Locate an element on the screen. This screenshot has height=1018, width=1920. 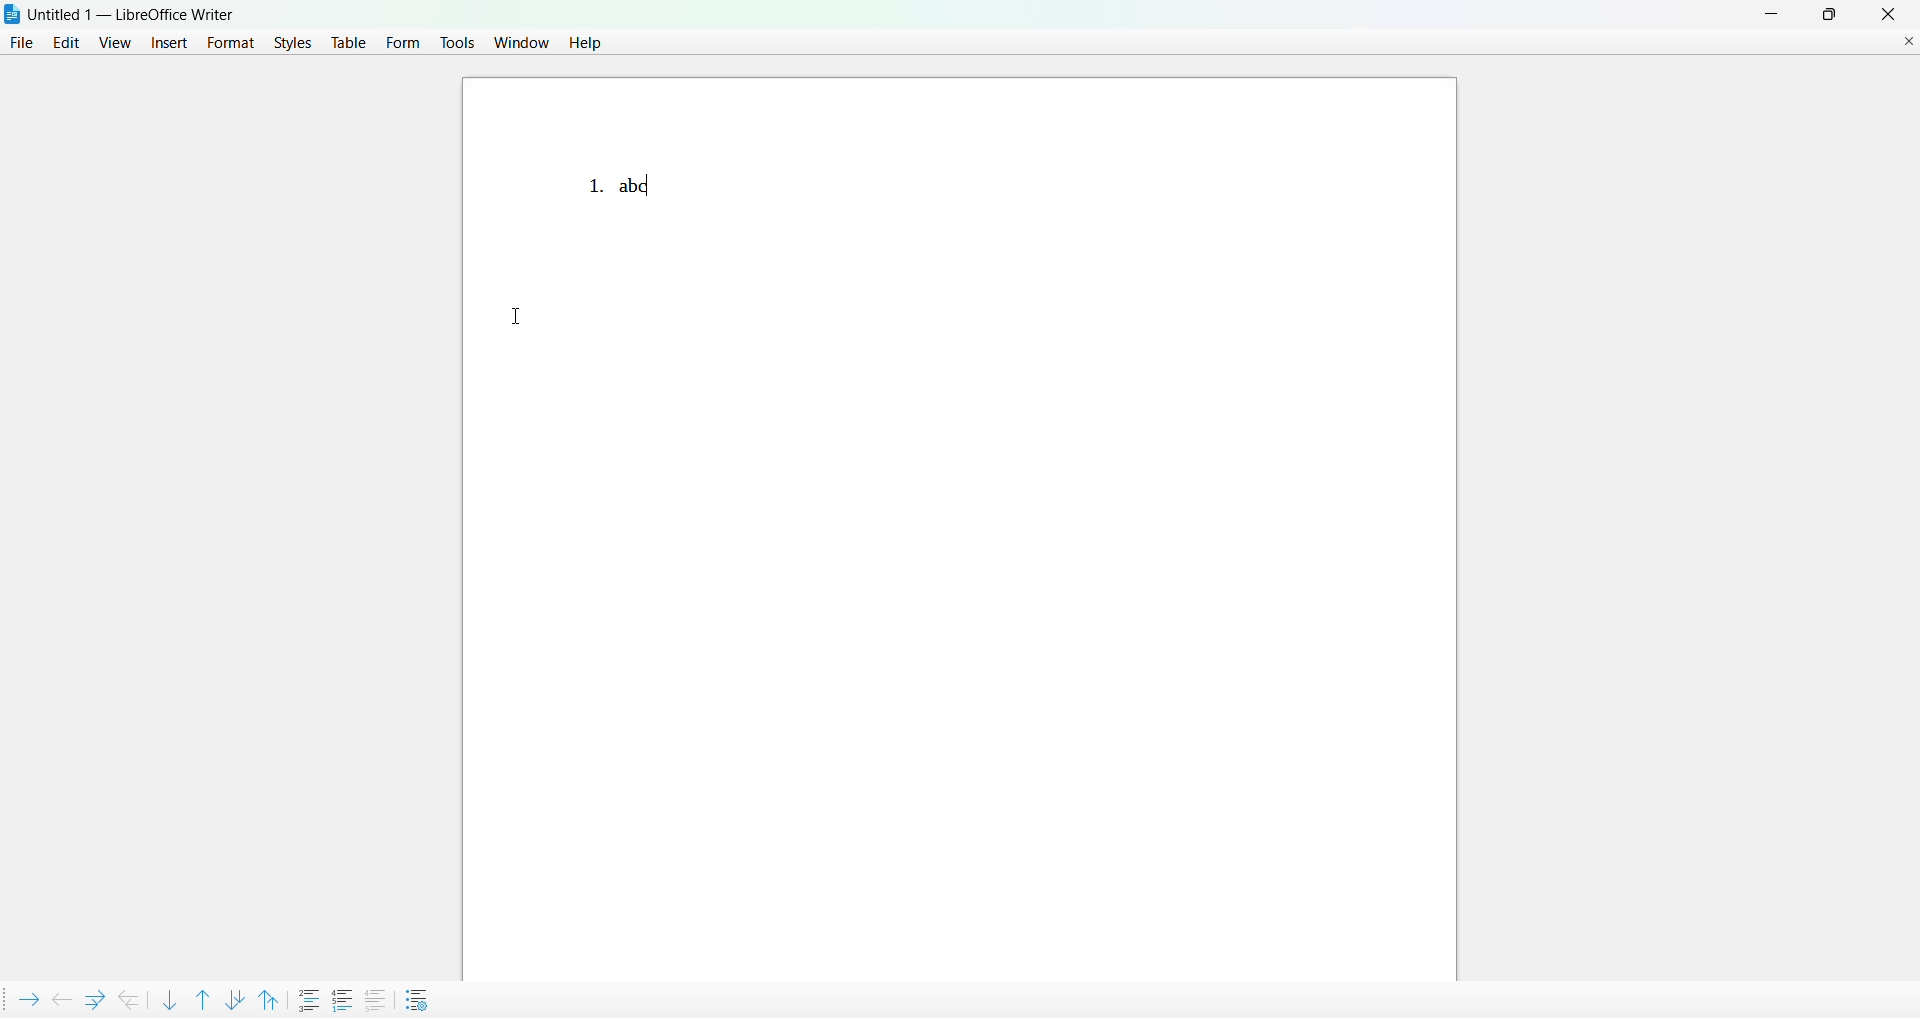
Untitled 1 - LibreOffice Writer is located at coordinates (134, 14).